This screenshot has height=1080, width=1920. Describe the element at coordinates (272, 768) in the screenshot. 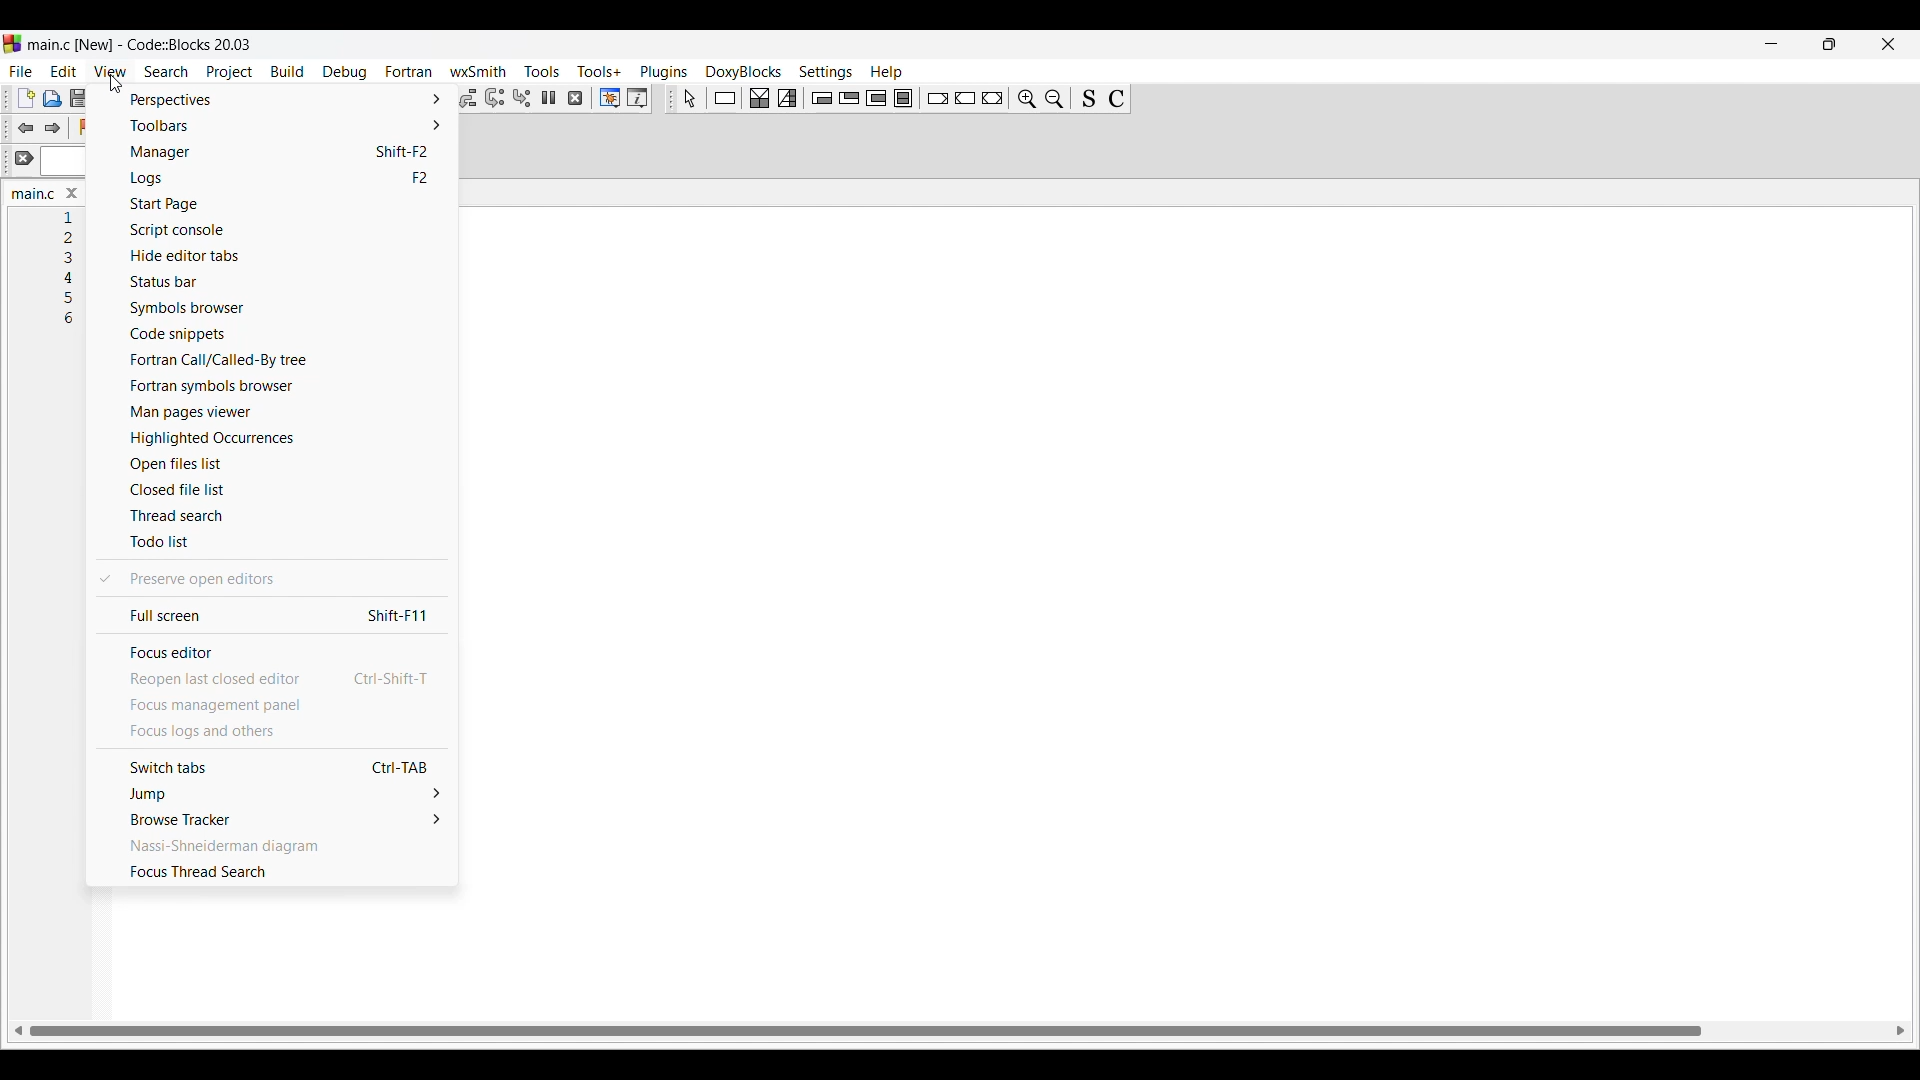

I see `Switch tabs` at that location.